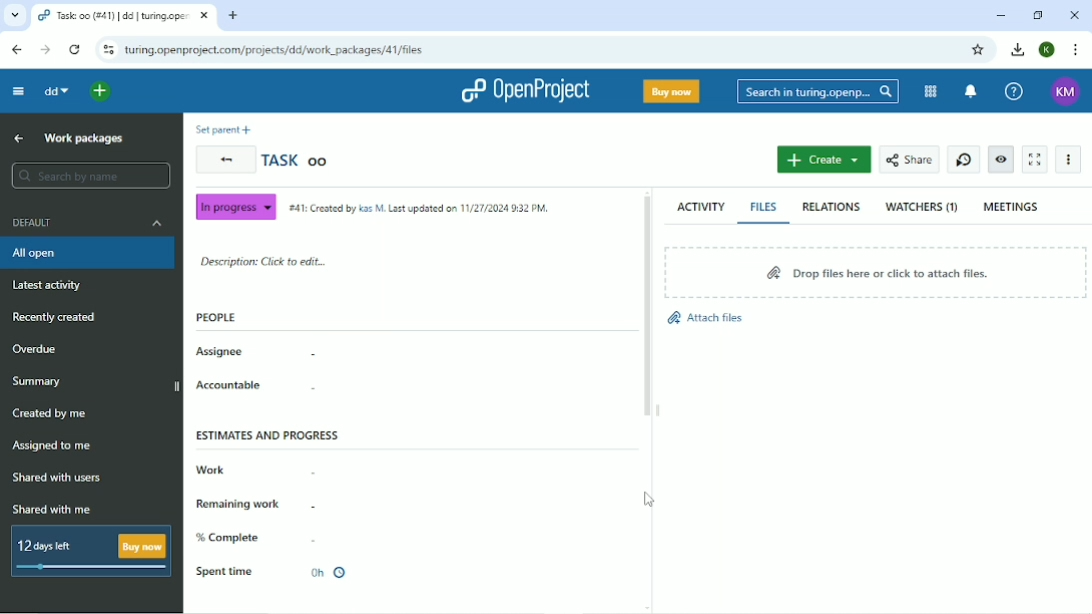 Image resolution: width=1092 pixels, height=614 pixels. I want to click on Collapse project menu, so click(19, 91).